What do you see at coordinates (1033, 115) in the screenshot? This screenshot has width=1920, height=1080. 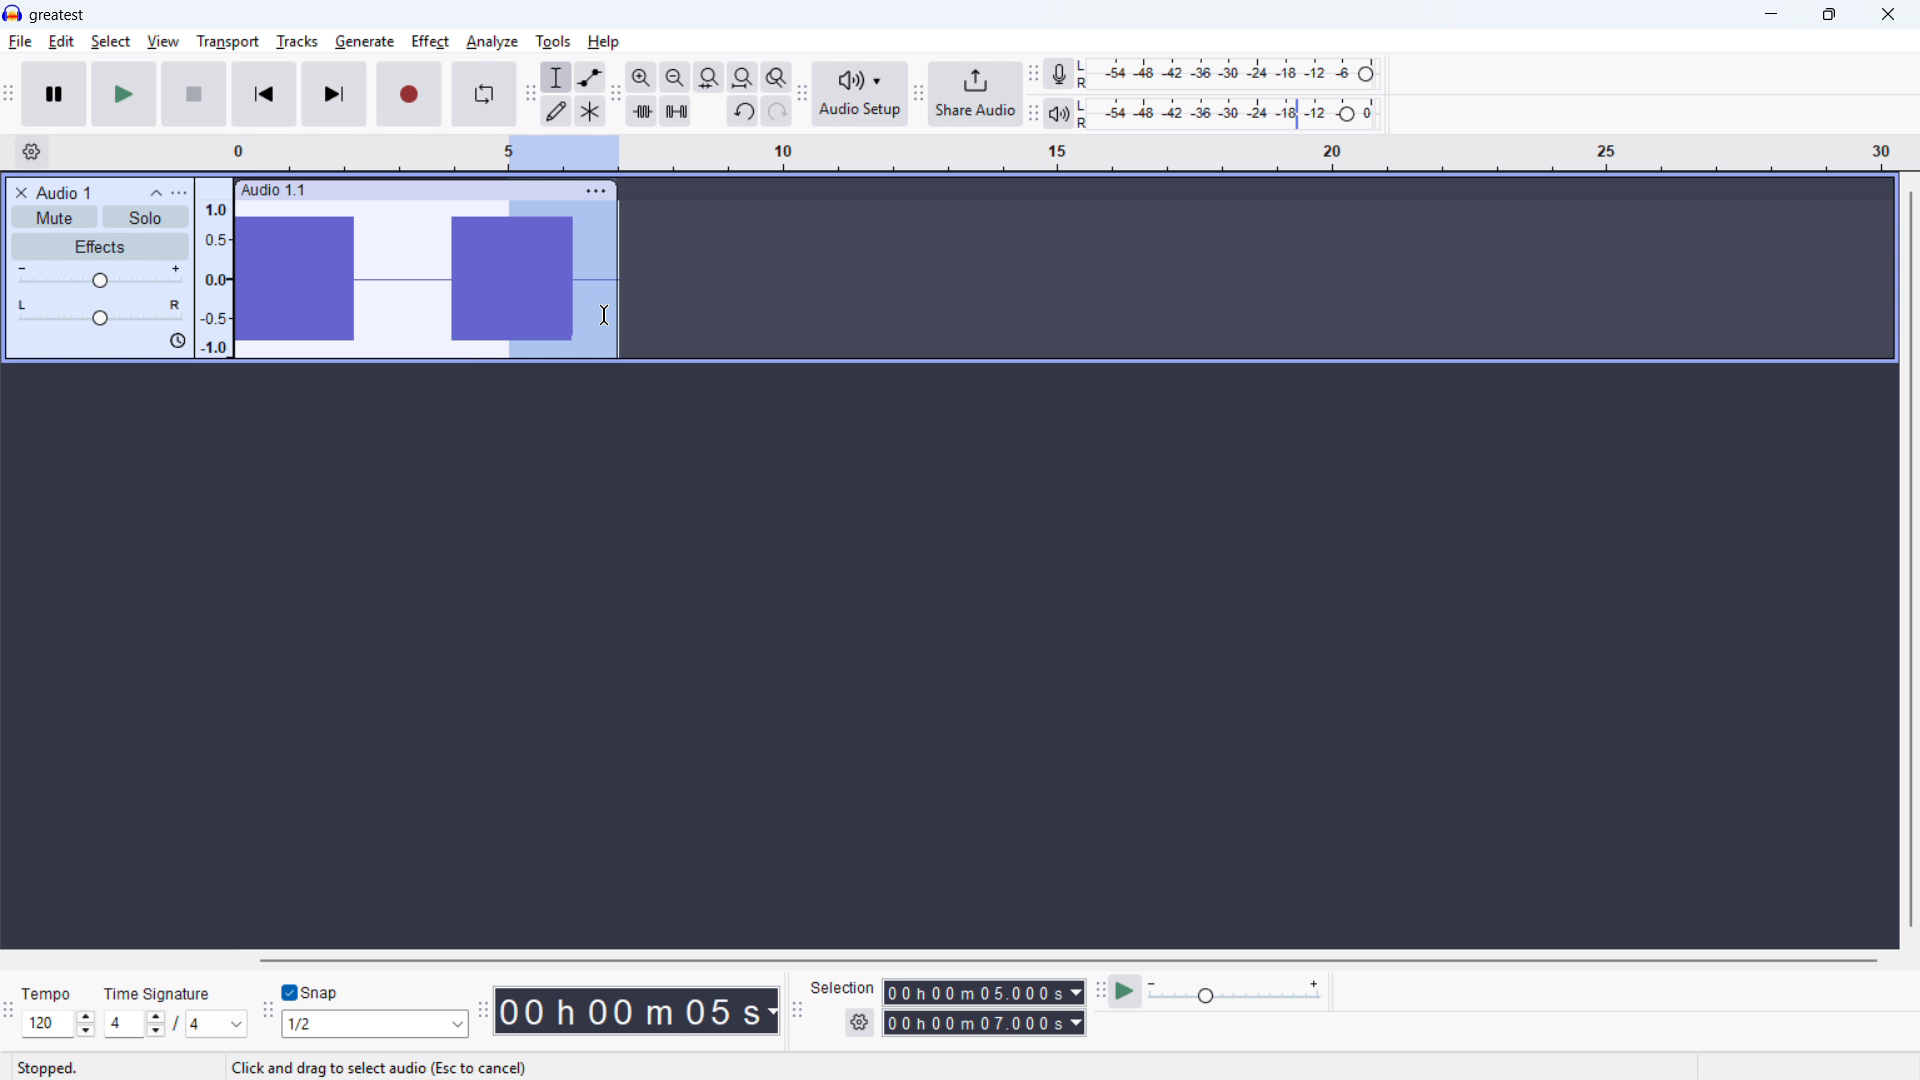 I see `Playback metre toolbar ` at bounding box center [1033, 115].